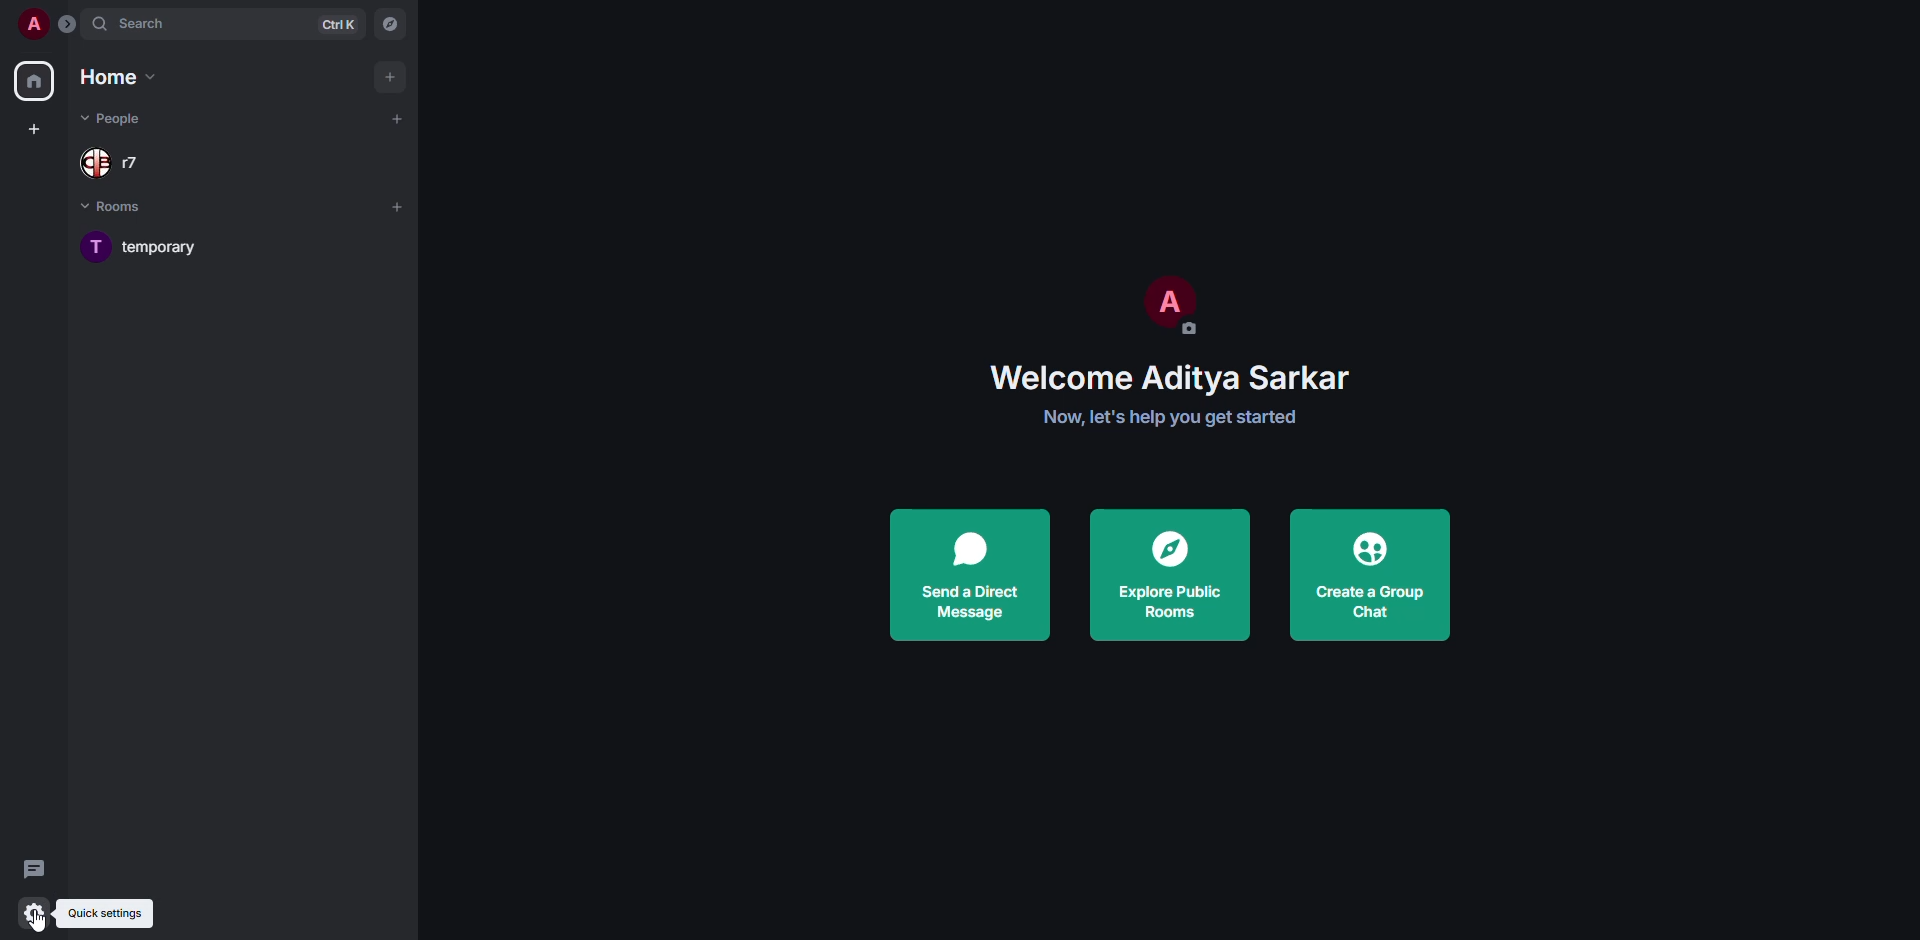 This screenshot has width=1920, height=940. Describe the element at coordinates (33, 868) in the screenshot. I see `threads` at that location.